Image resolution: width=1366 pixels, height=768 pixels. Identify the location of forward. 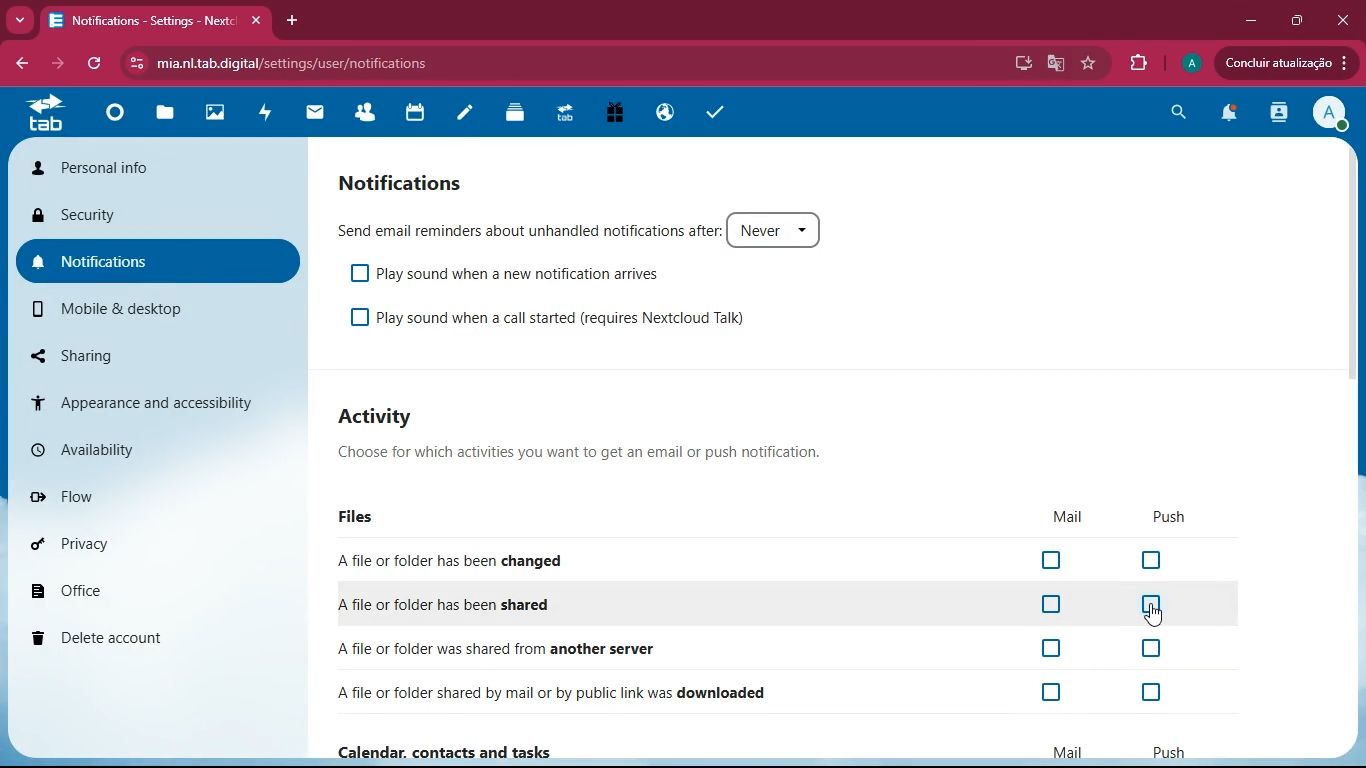
(61, 64).